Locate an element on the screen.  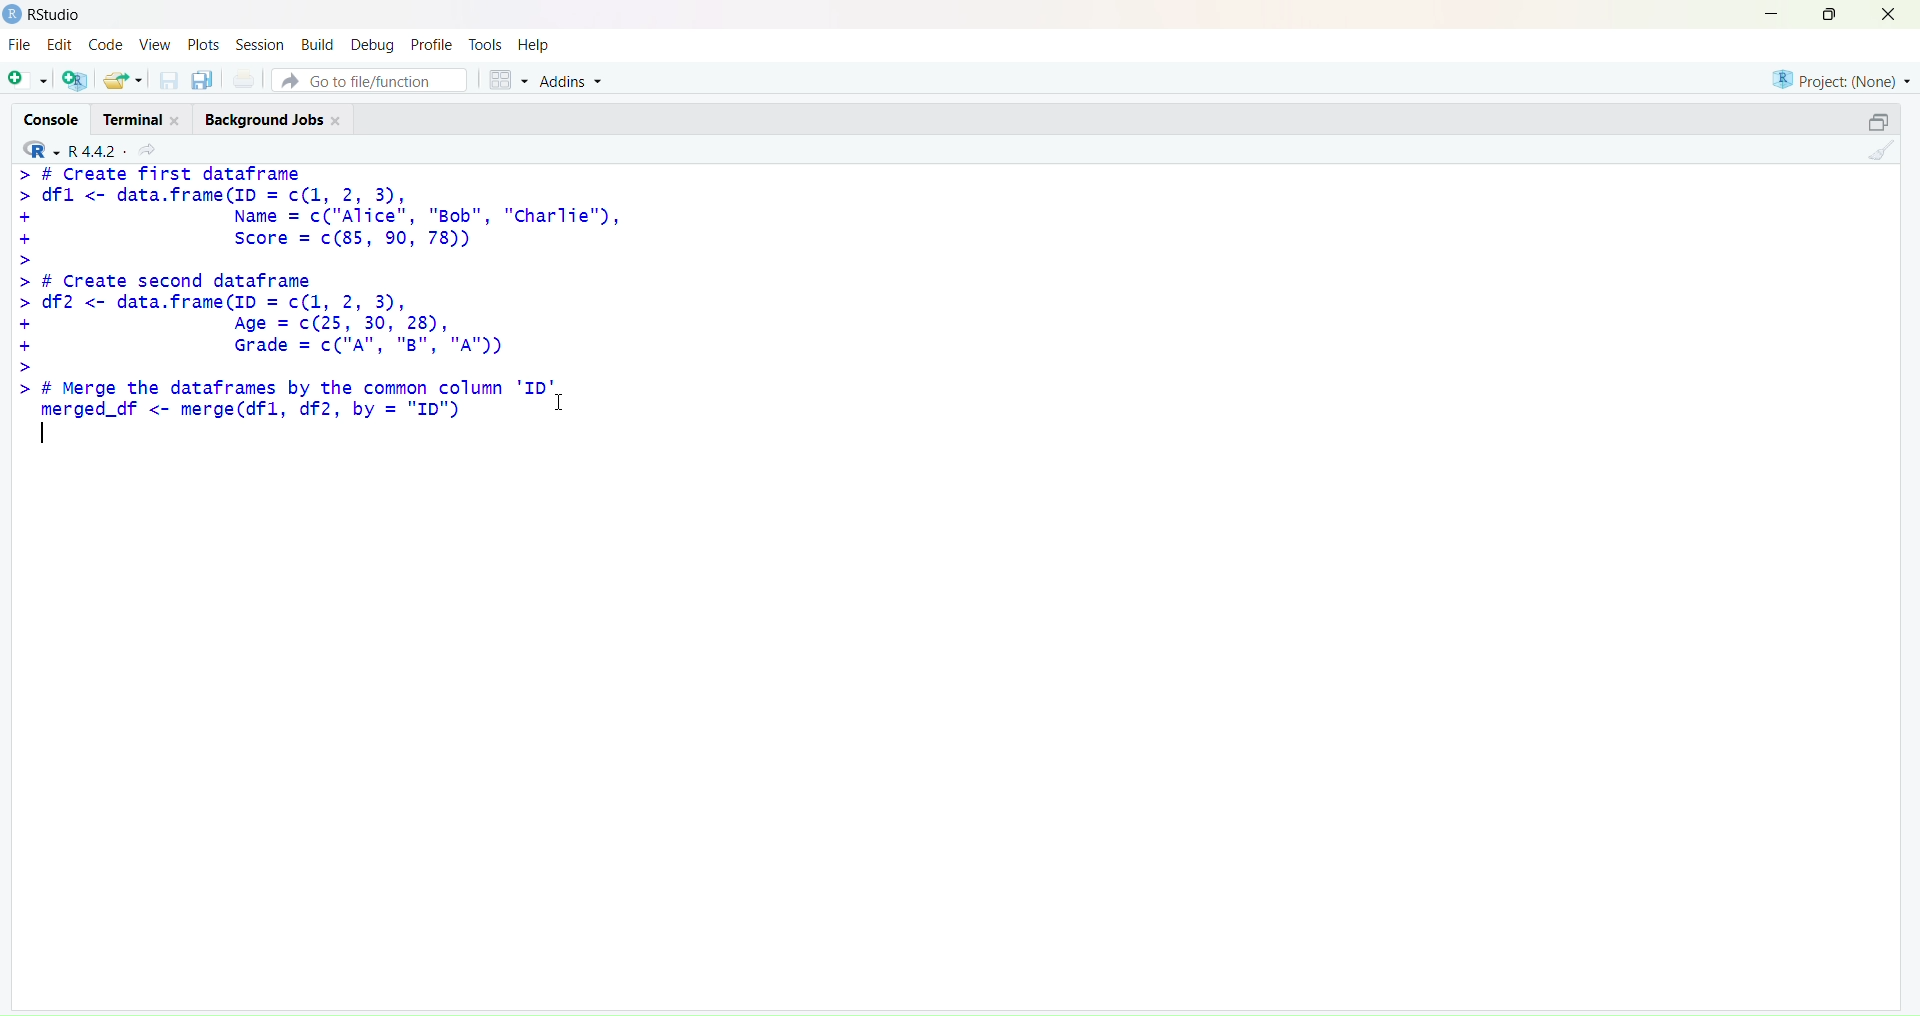
Project: (None) is located at coordinates (1842, 79).